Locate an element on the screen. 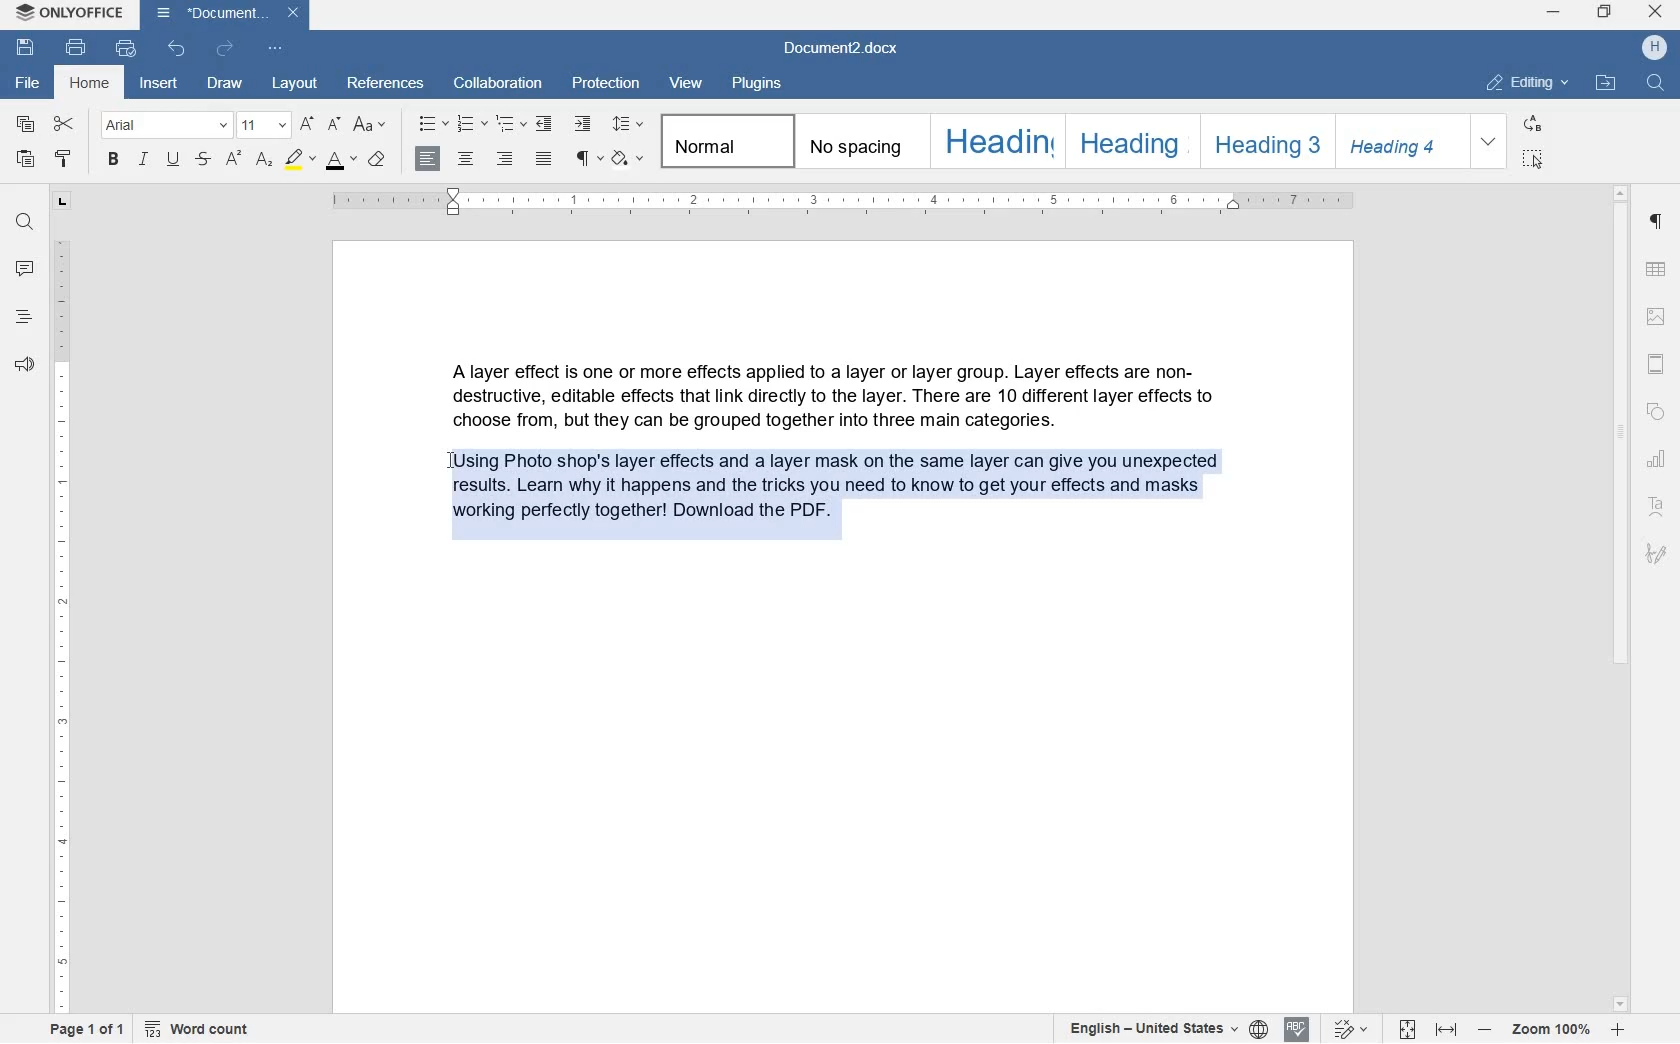 This screenshot has width=1680, height=1044. COLLABORATION is located at coordinates (499, 83).